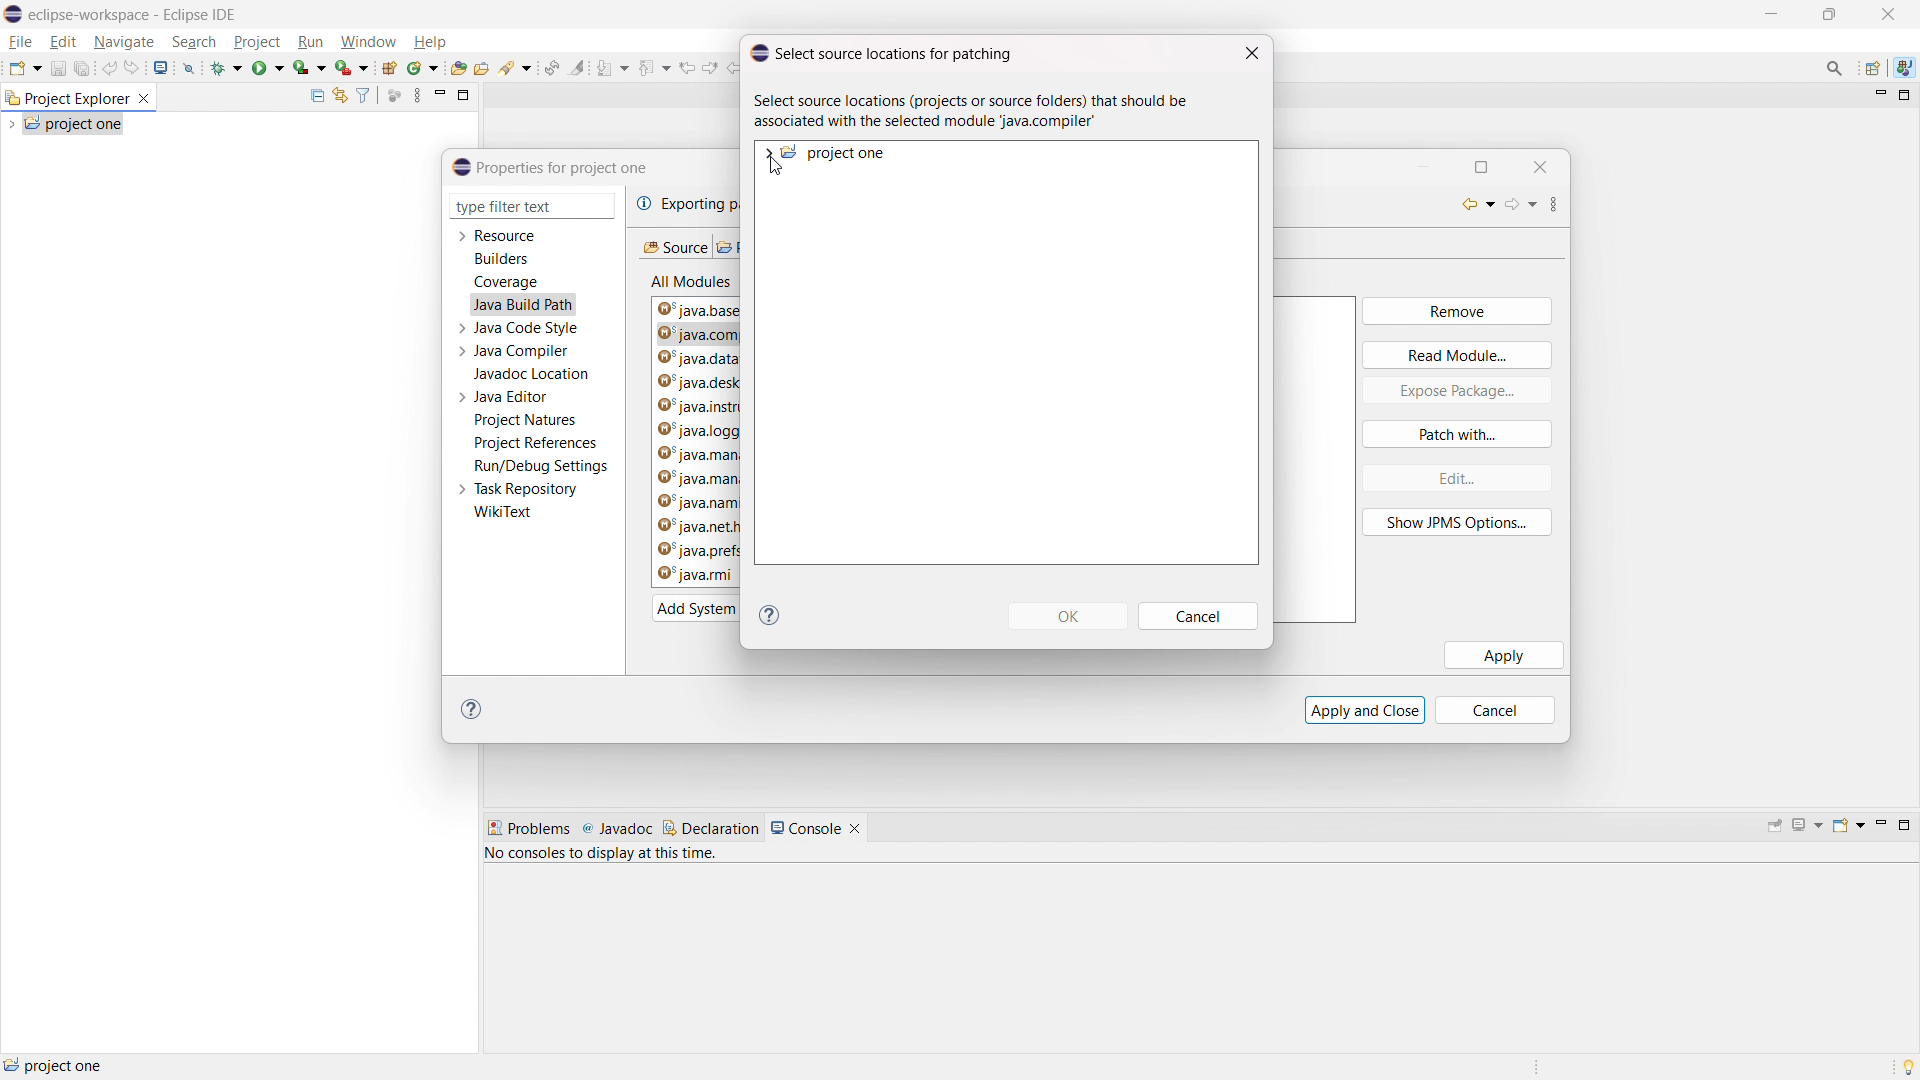 The width and height of the screenshot is (1920, 1080). I want to click on maximize, so click(464, 94).